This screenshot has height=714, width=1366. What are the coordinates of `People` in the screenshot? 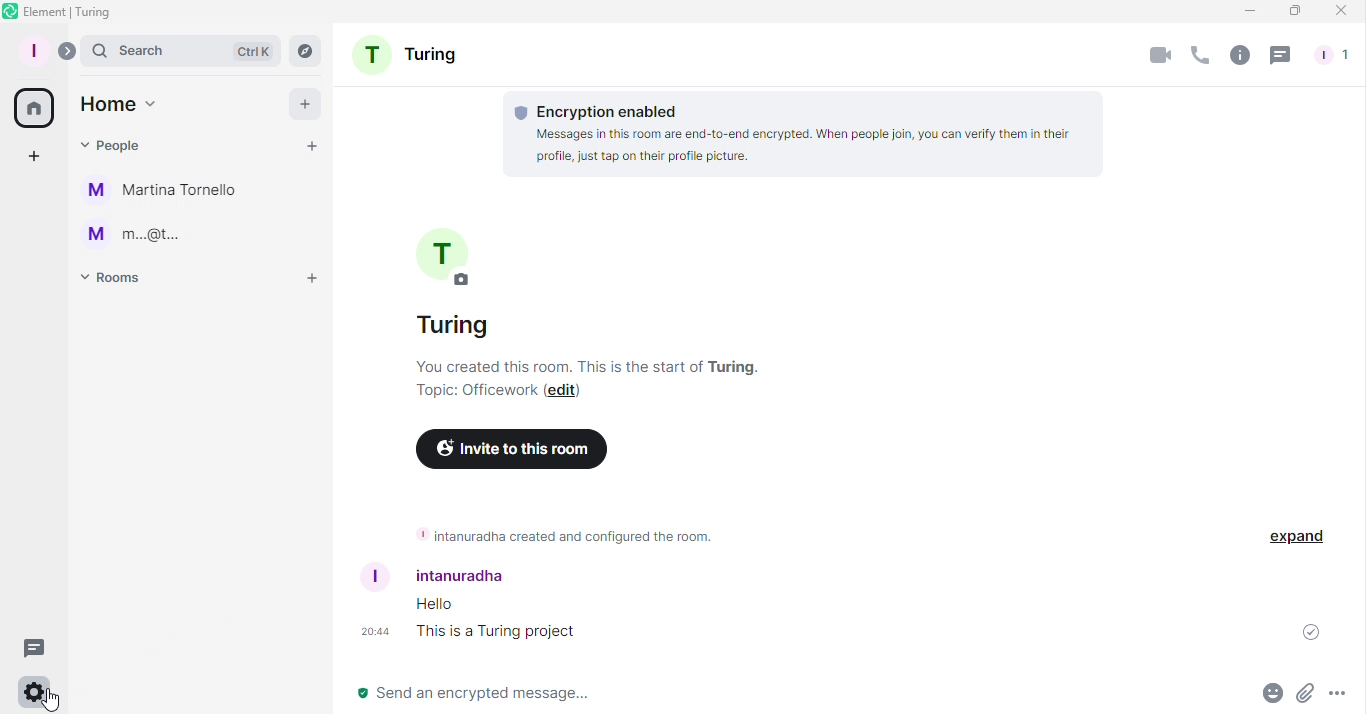 It's located at (108, 144).